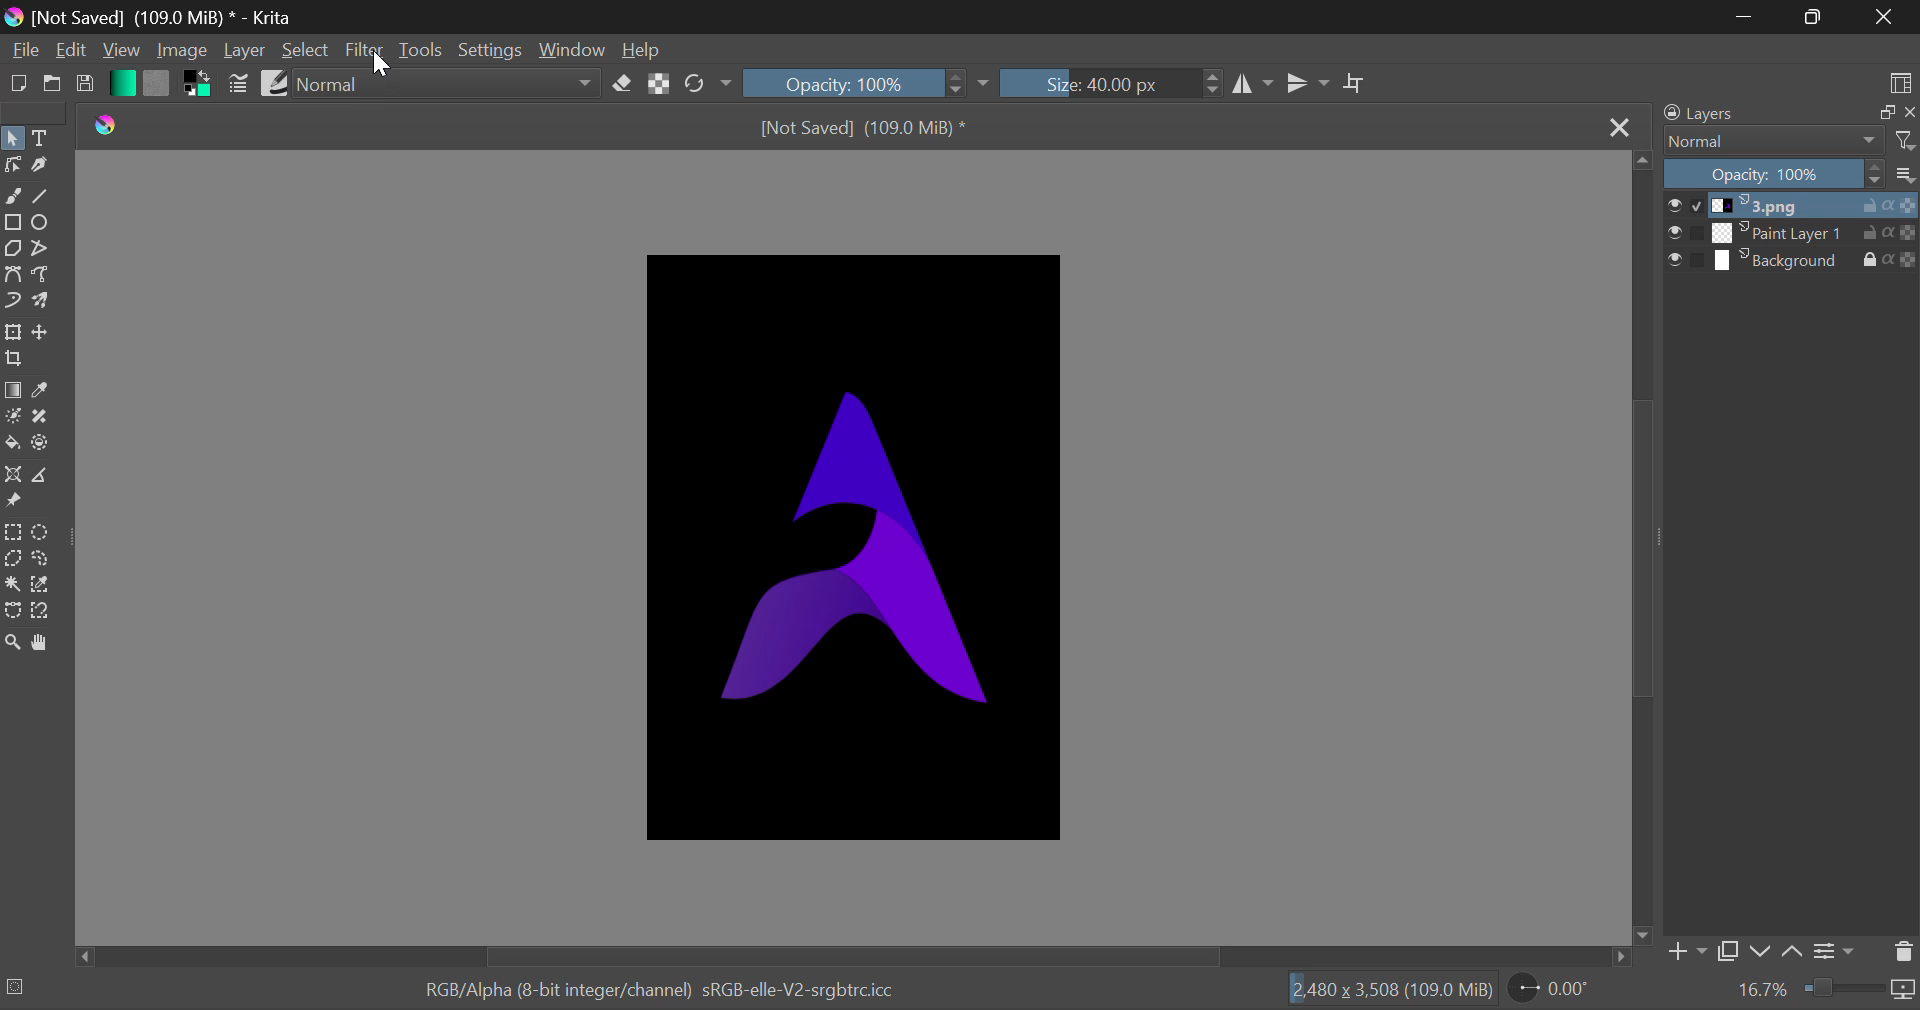 The width and height of the screenshot is (1920, 1010). I want to click on Close, so click(1622, 129).